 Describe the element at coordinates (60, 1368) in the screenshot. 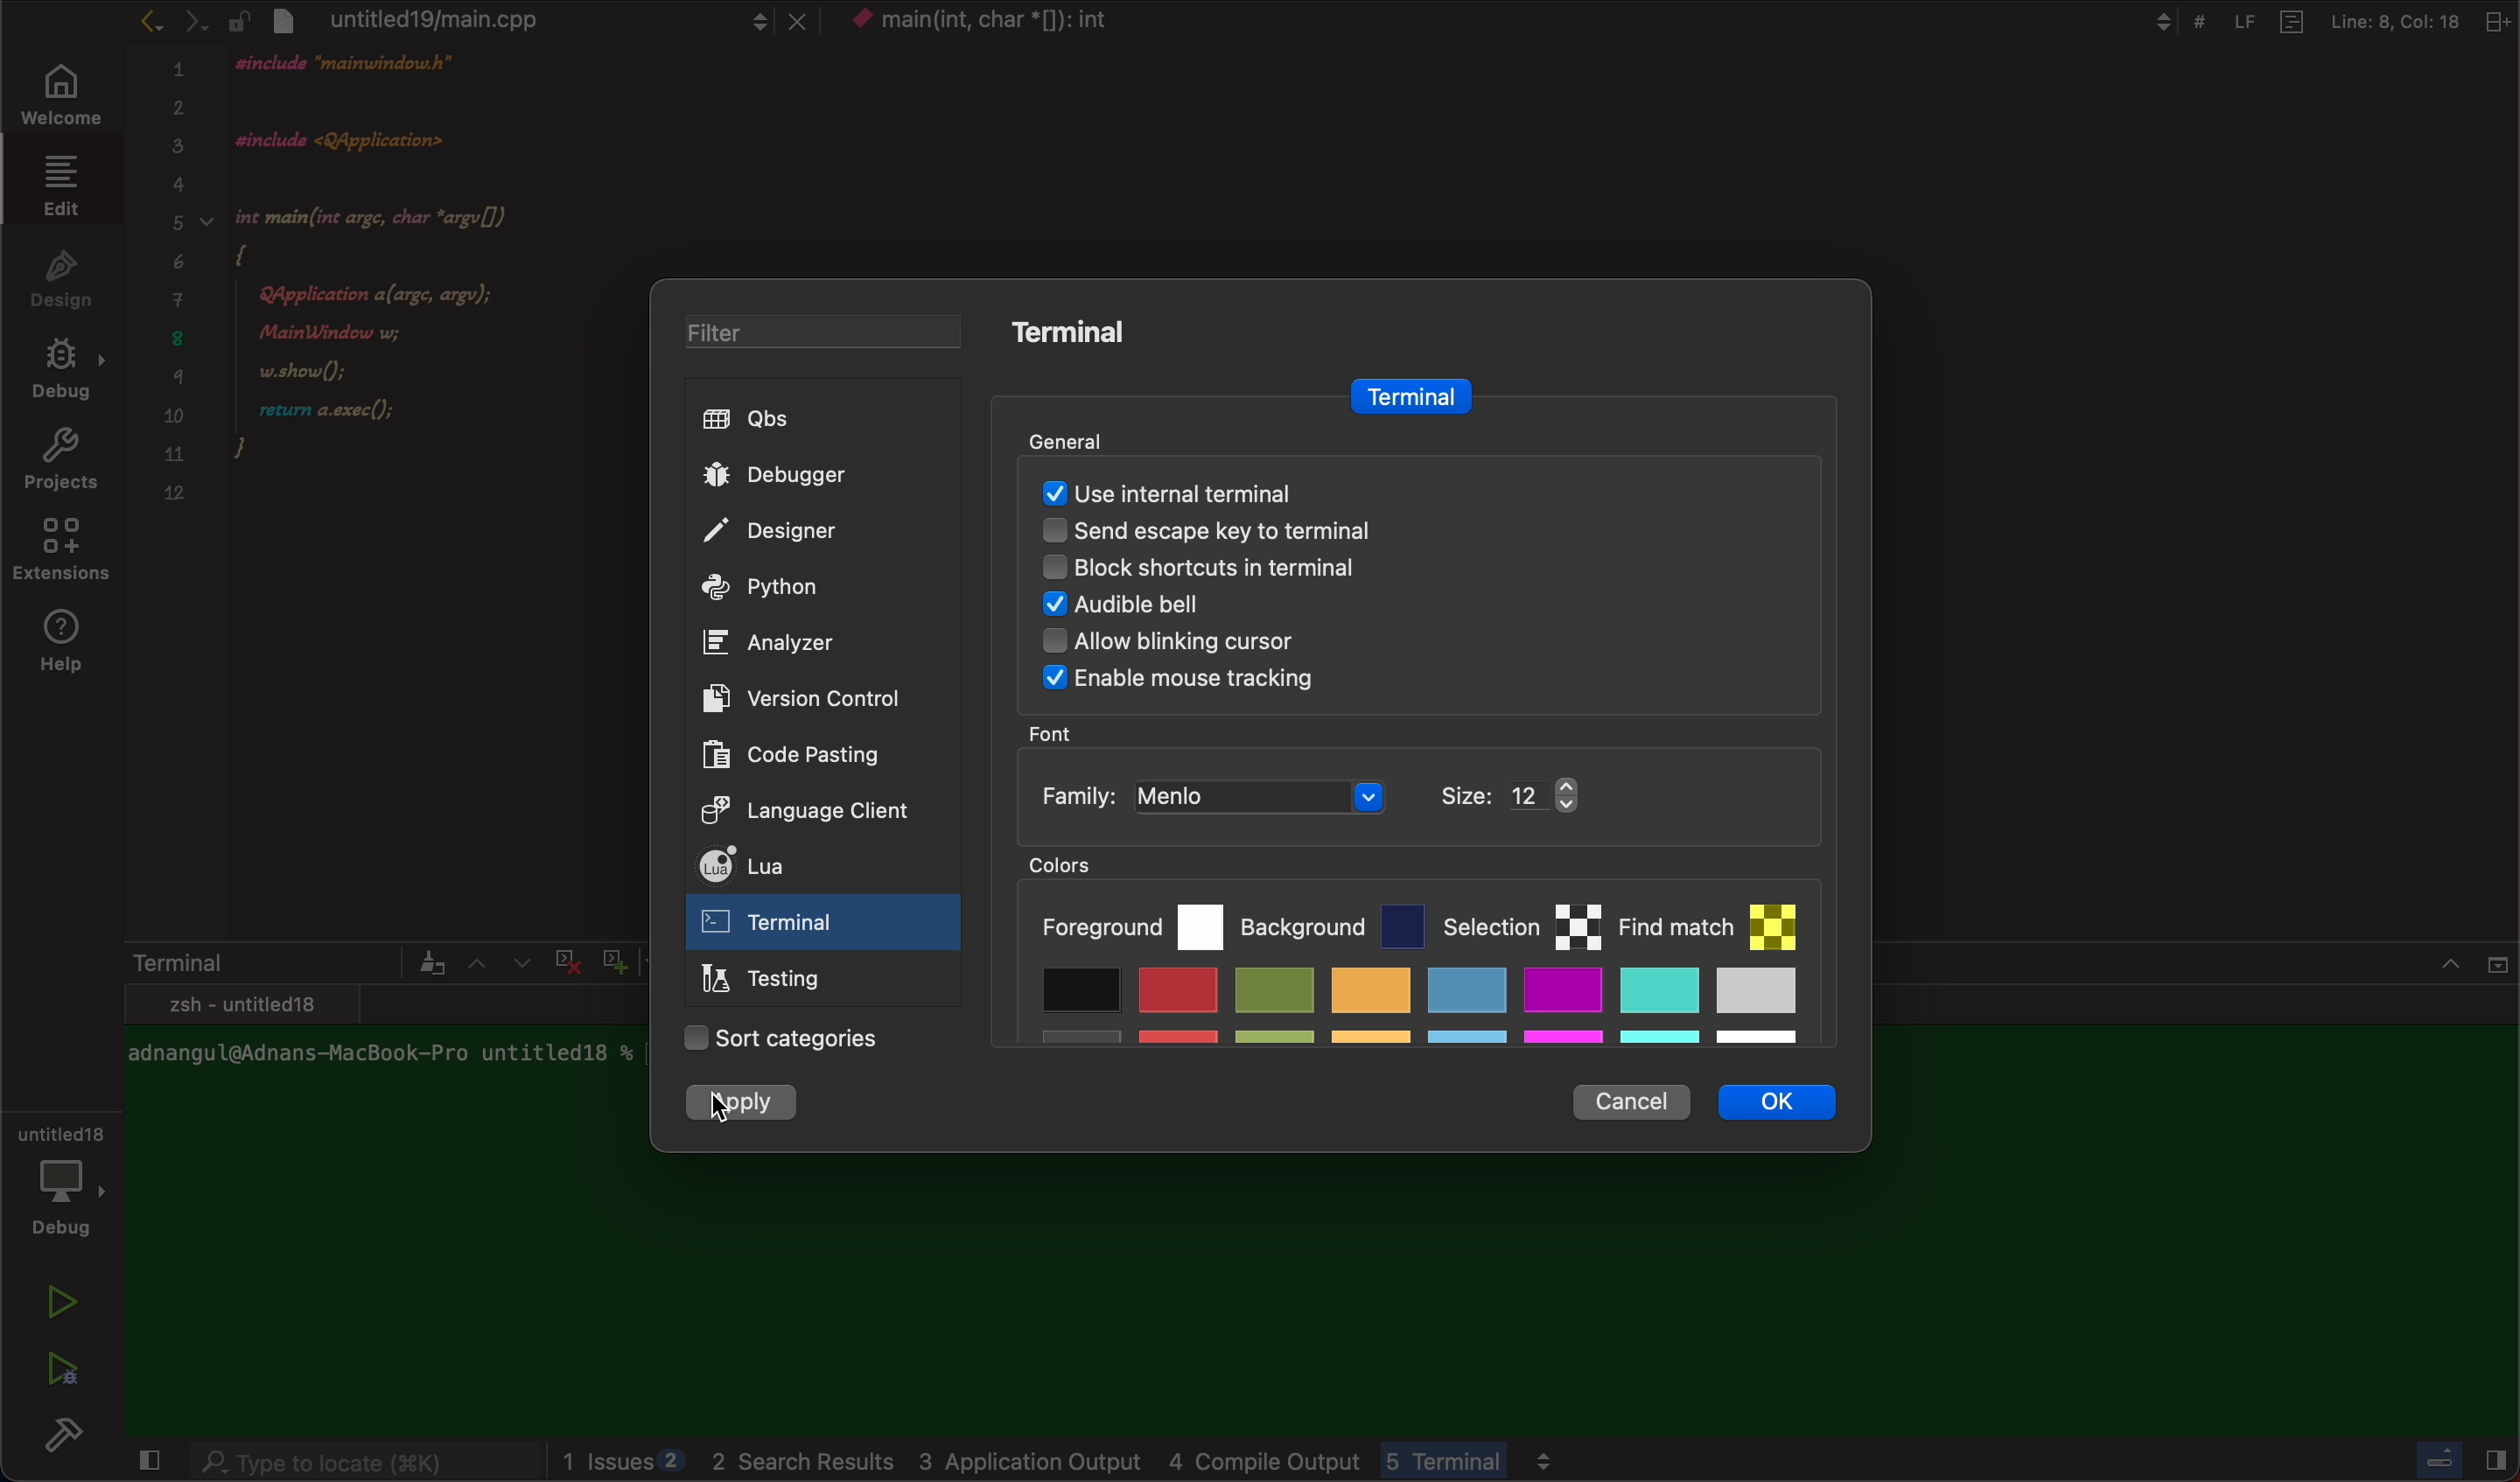

I see `run and debug` at that location.